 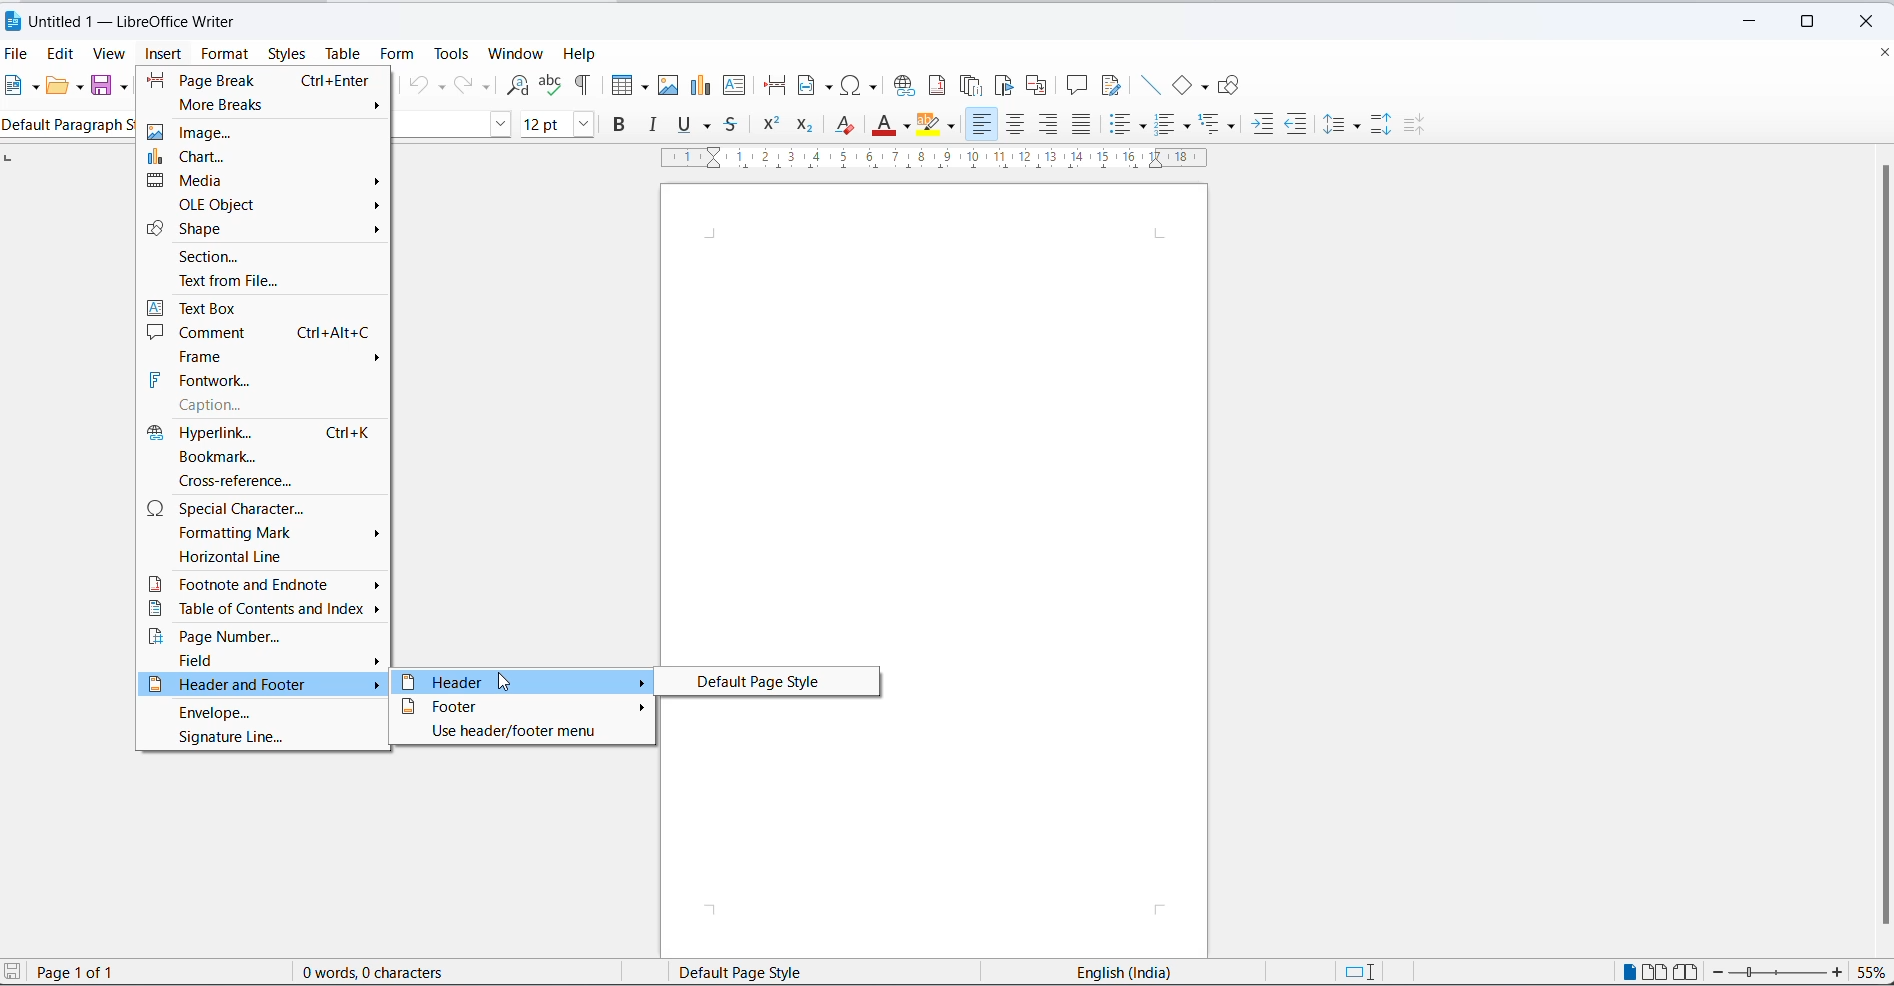 What do you see at coordinates (266, 508) in the screenshot?
I see `special character` at bounding box center [266, 508].